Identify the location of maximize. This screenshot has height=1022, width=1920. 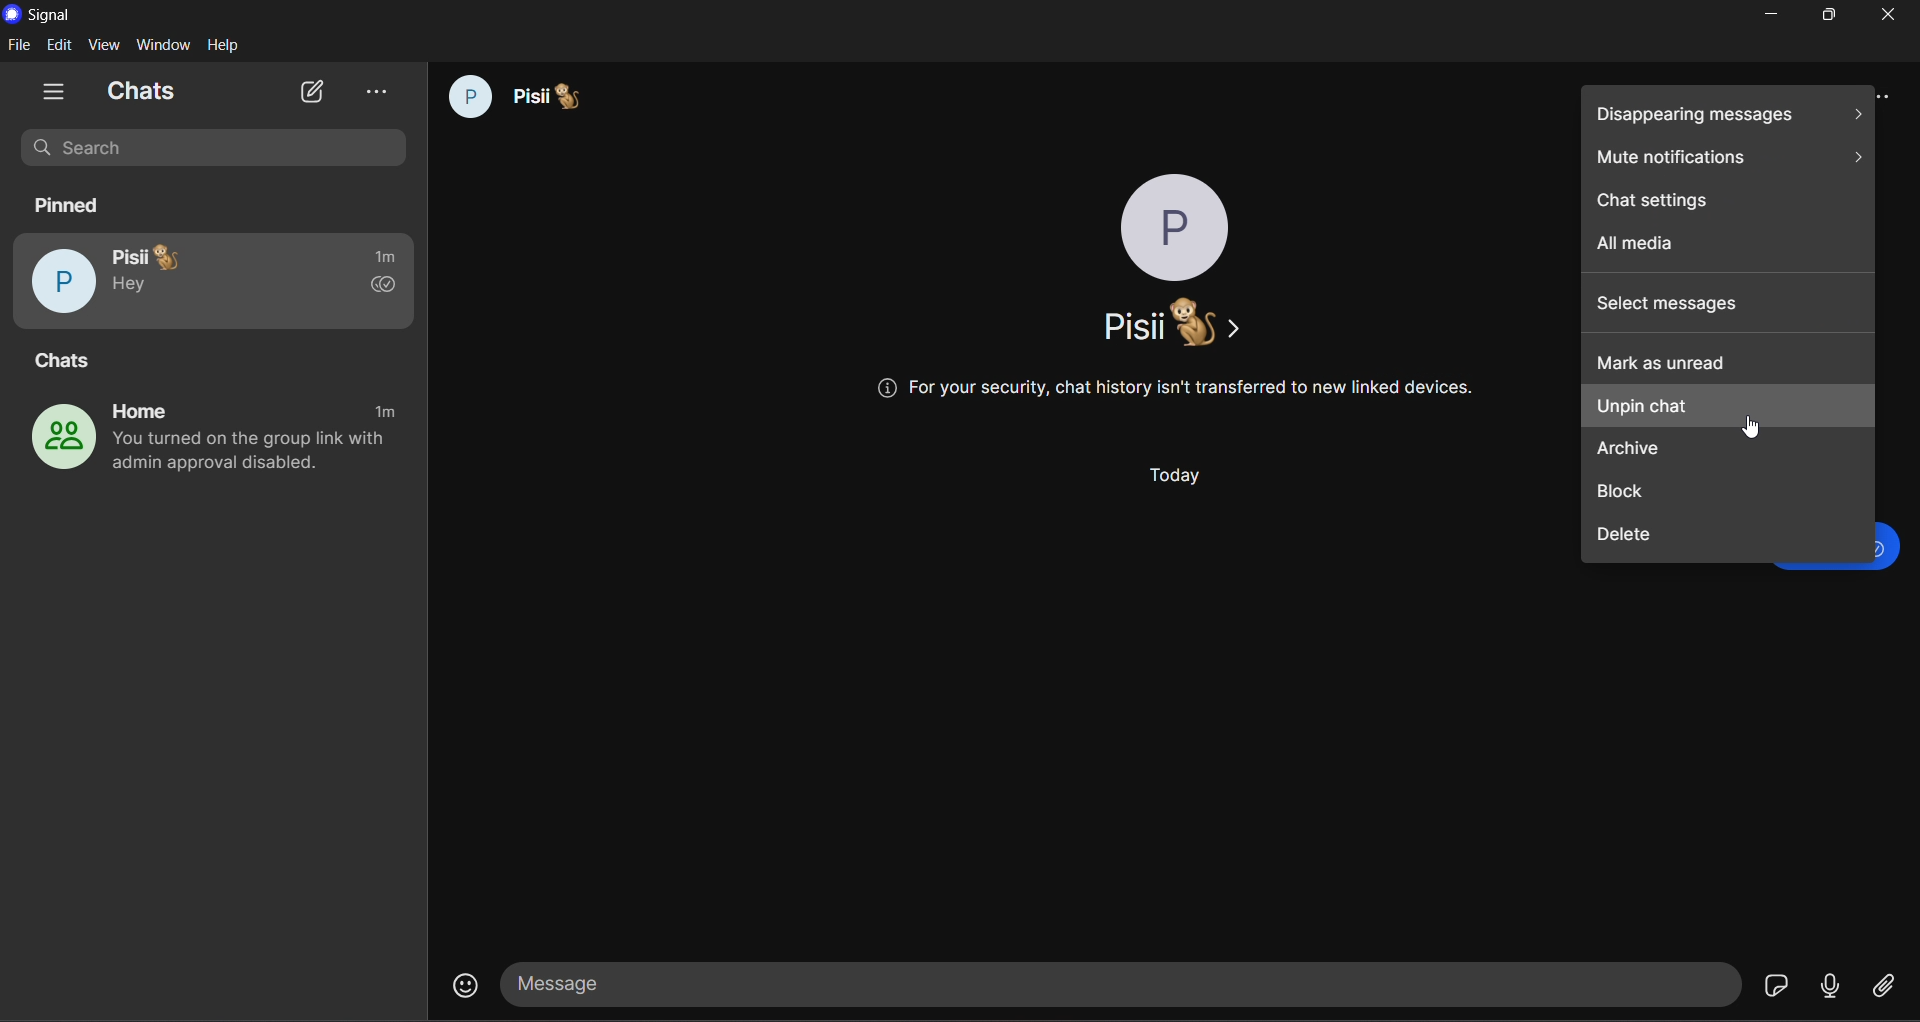
(1835, 16).